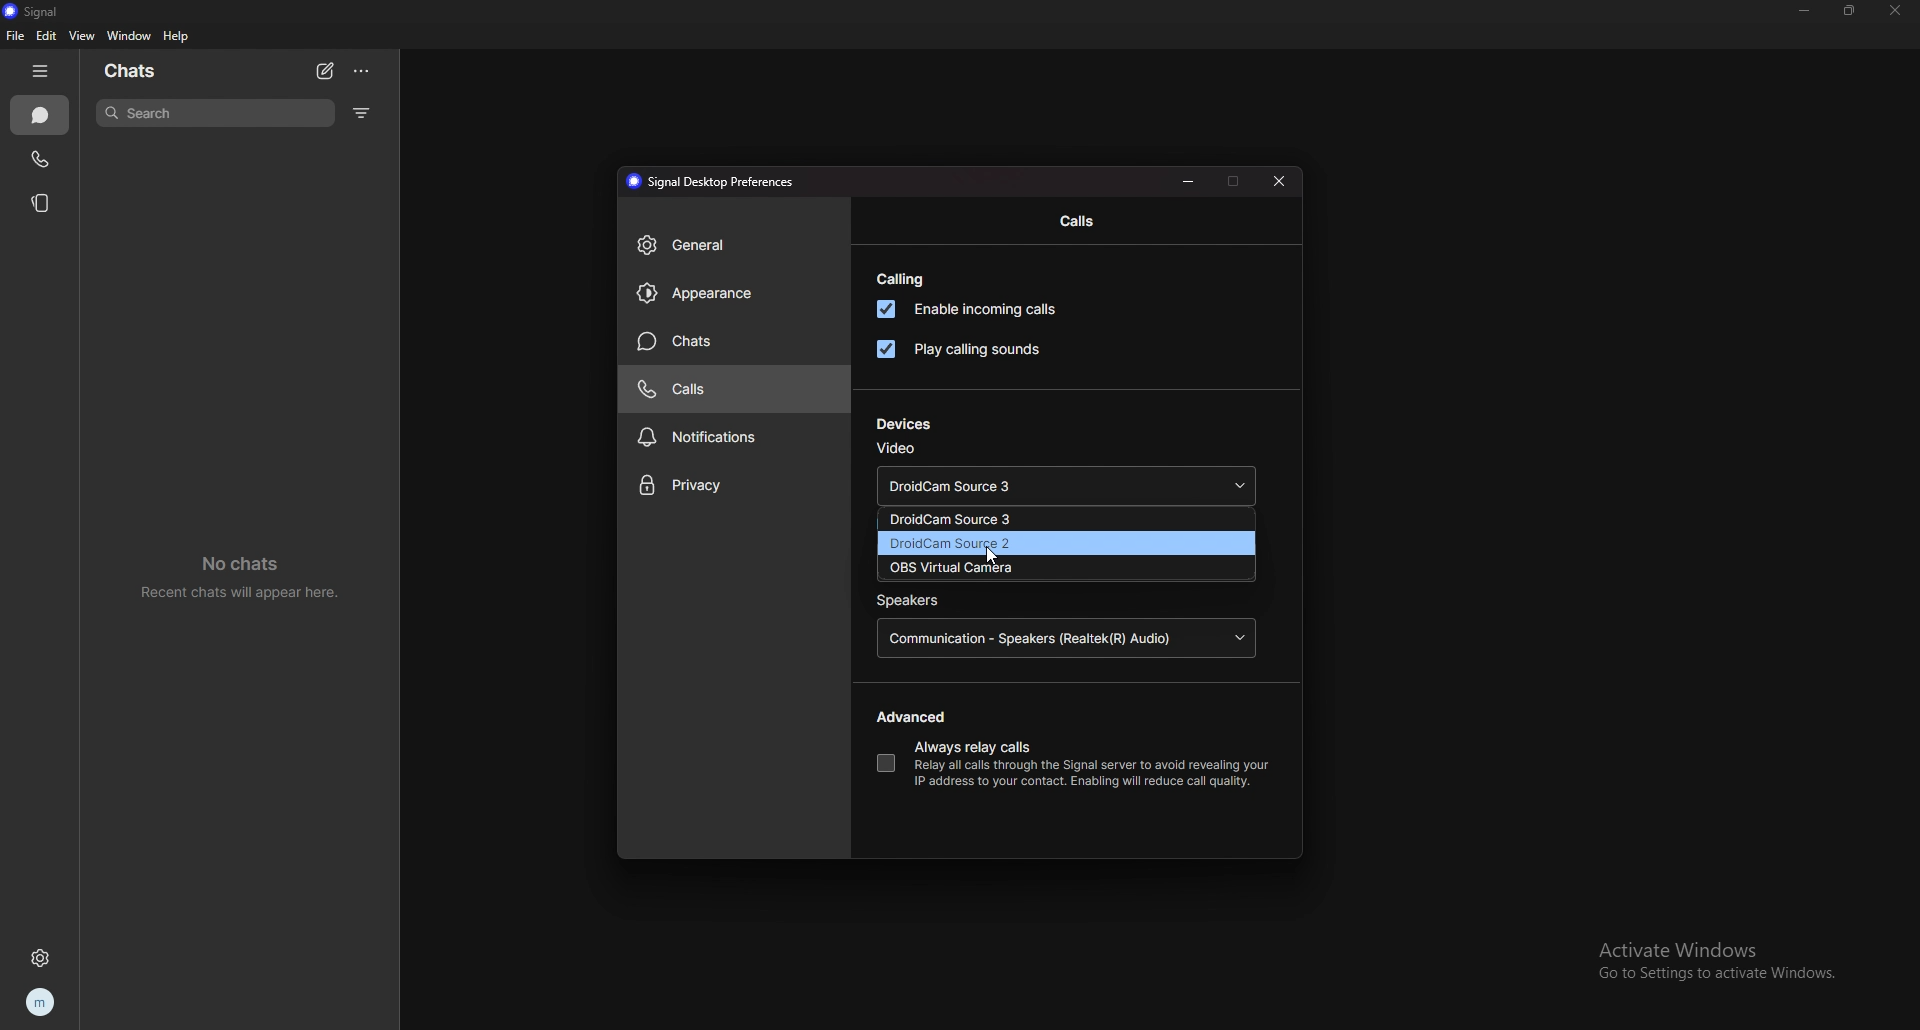  Describe the element at coordinates (41, 115) in the screenshot. I see `chats` at that location.